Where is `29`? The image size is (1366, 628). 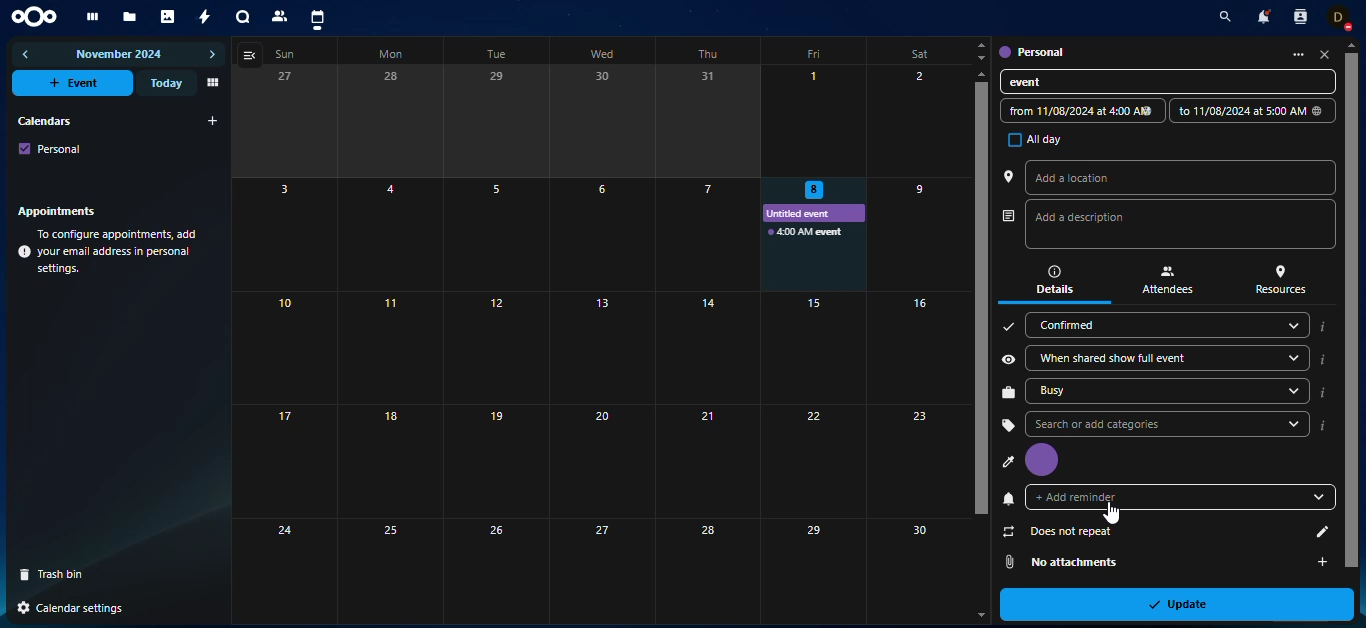 29 is located at coordinates (498, 122).